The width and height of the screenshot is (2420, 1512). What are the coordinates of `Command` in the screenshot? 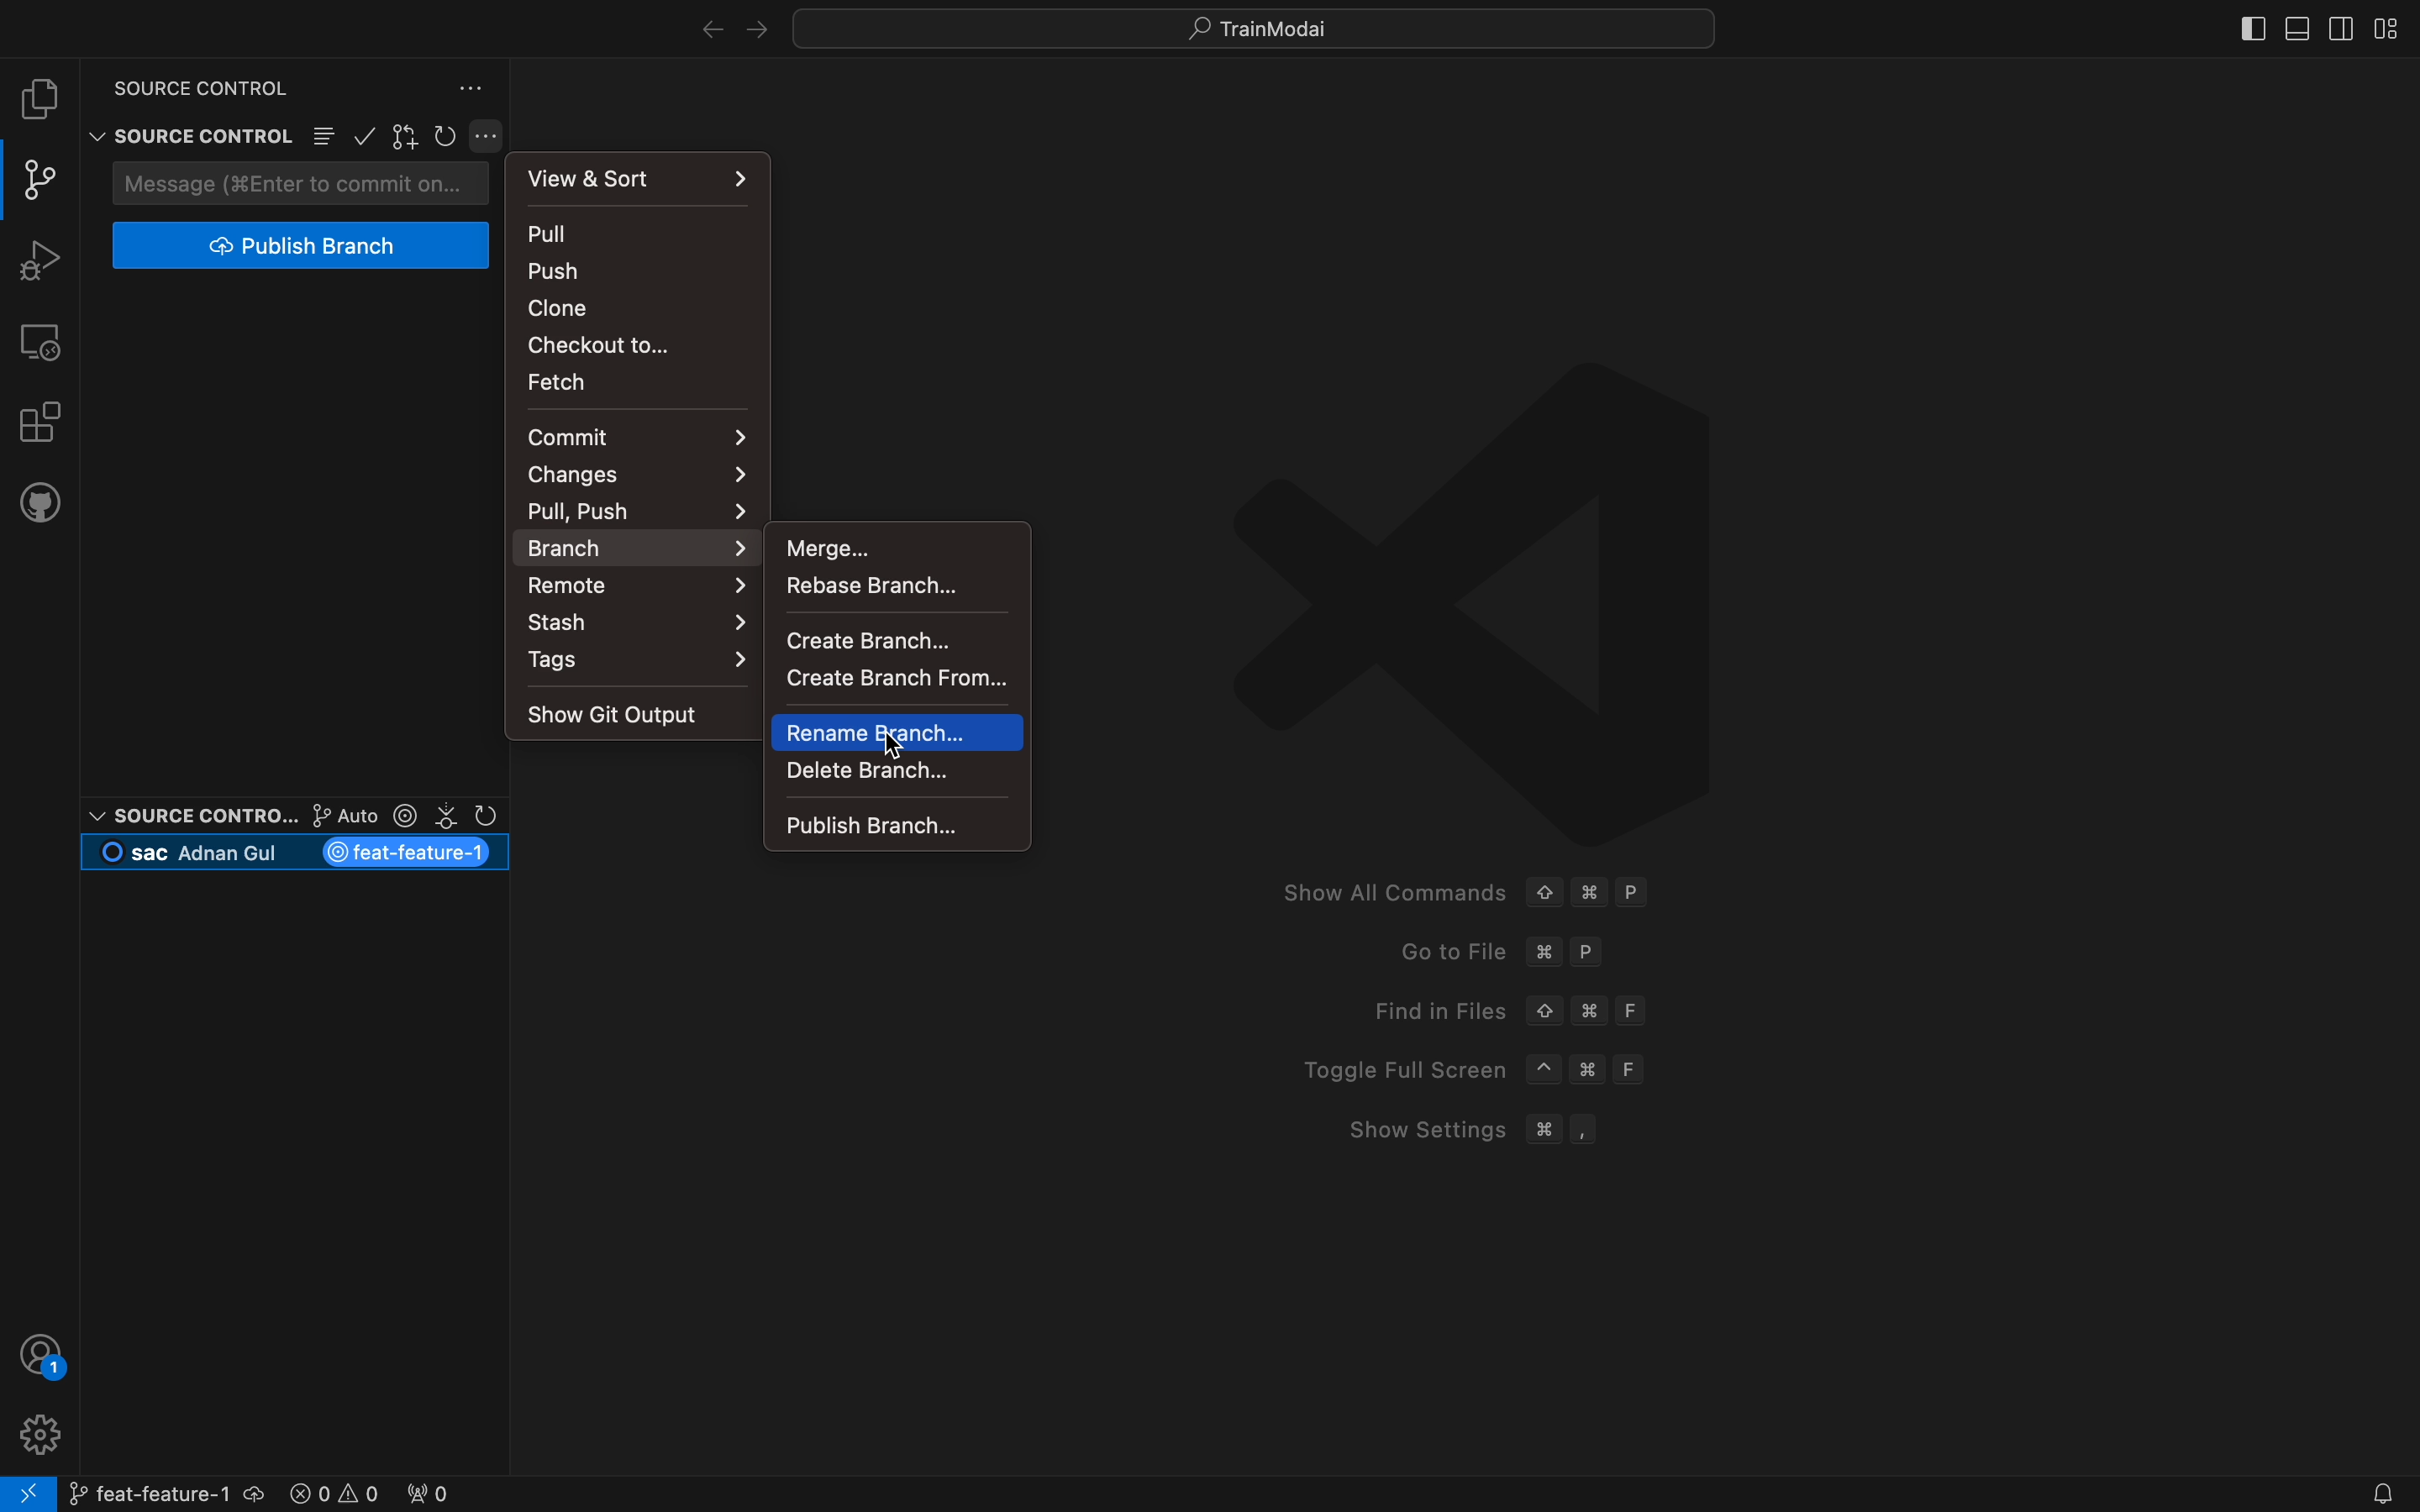 It's located at (1590, 893).